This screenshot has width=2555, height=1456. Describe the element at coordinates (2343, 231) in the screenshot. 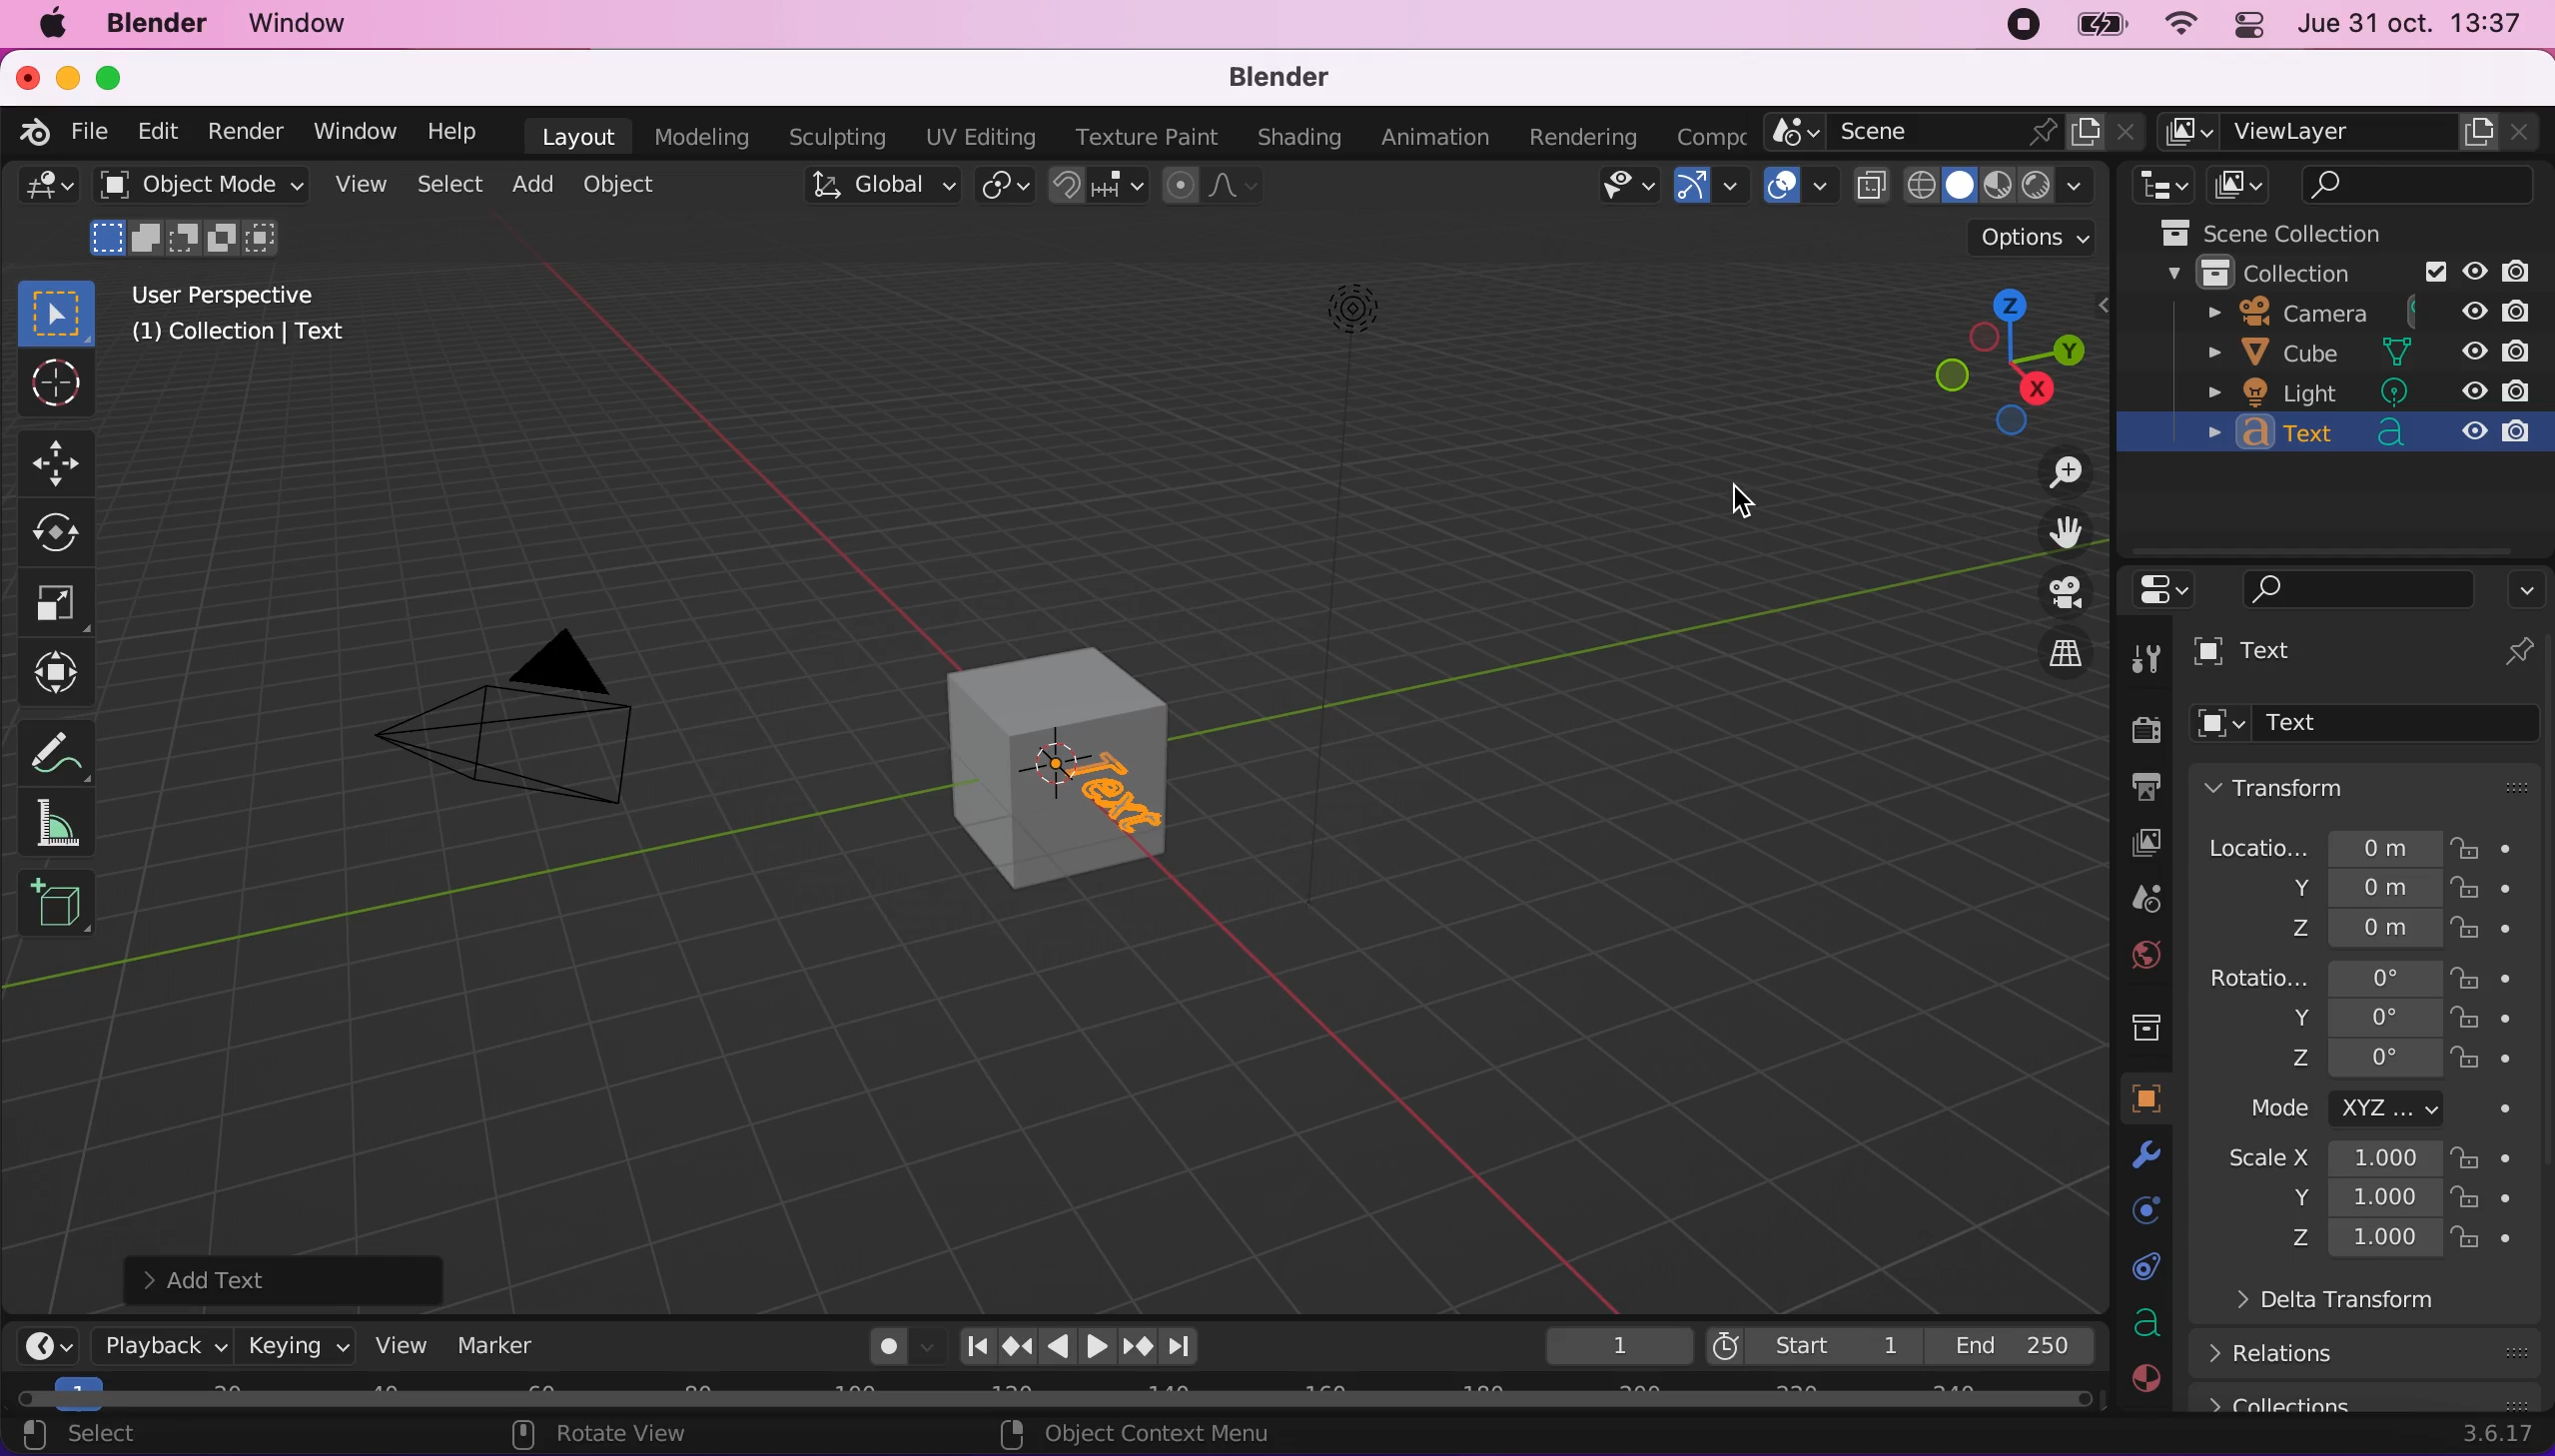

I see `scene collection` at that location.